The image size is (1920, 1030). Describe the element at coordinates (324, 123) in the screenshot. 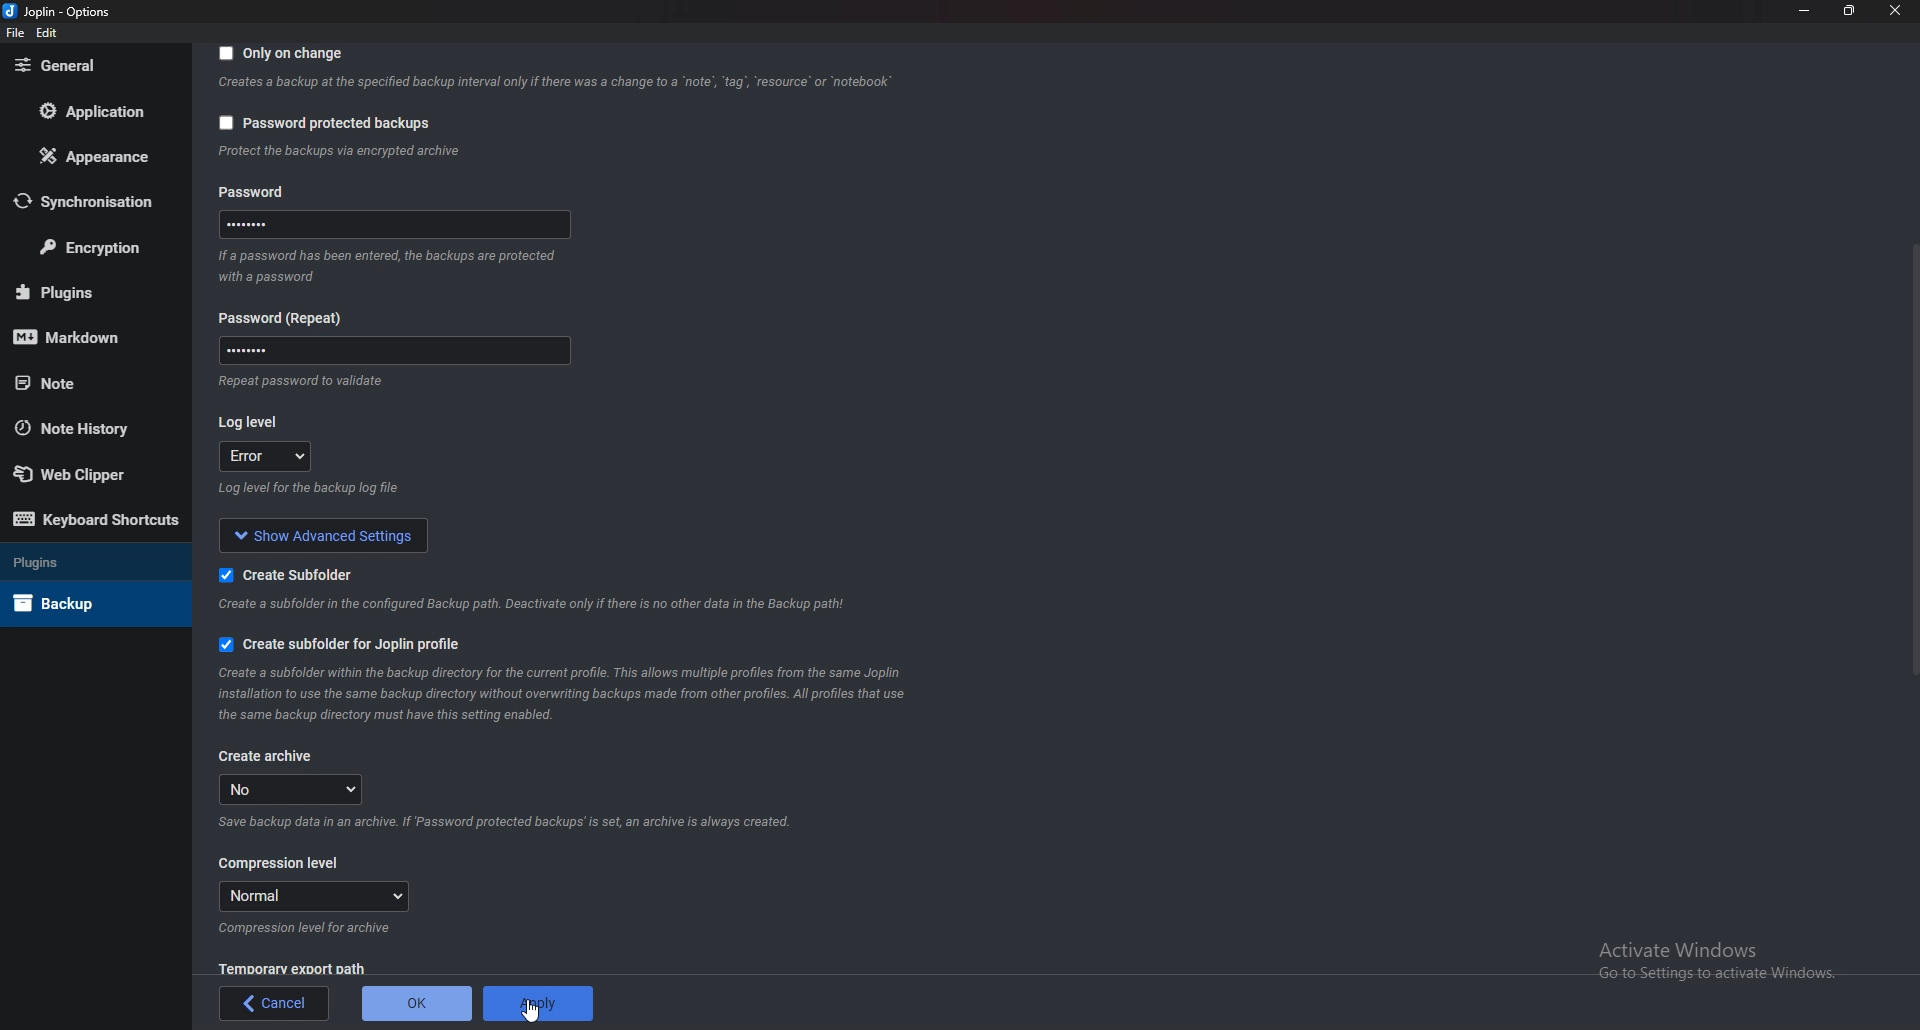

I see `Password protected backups` at that location.